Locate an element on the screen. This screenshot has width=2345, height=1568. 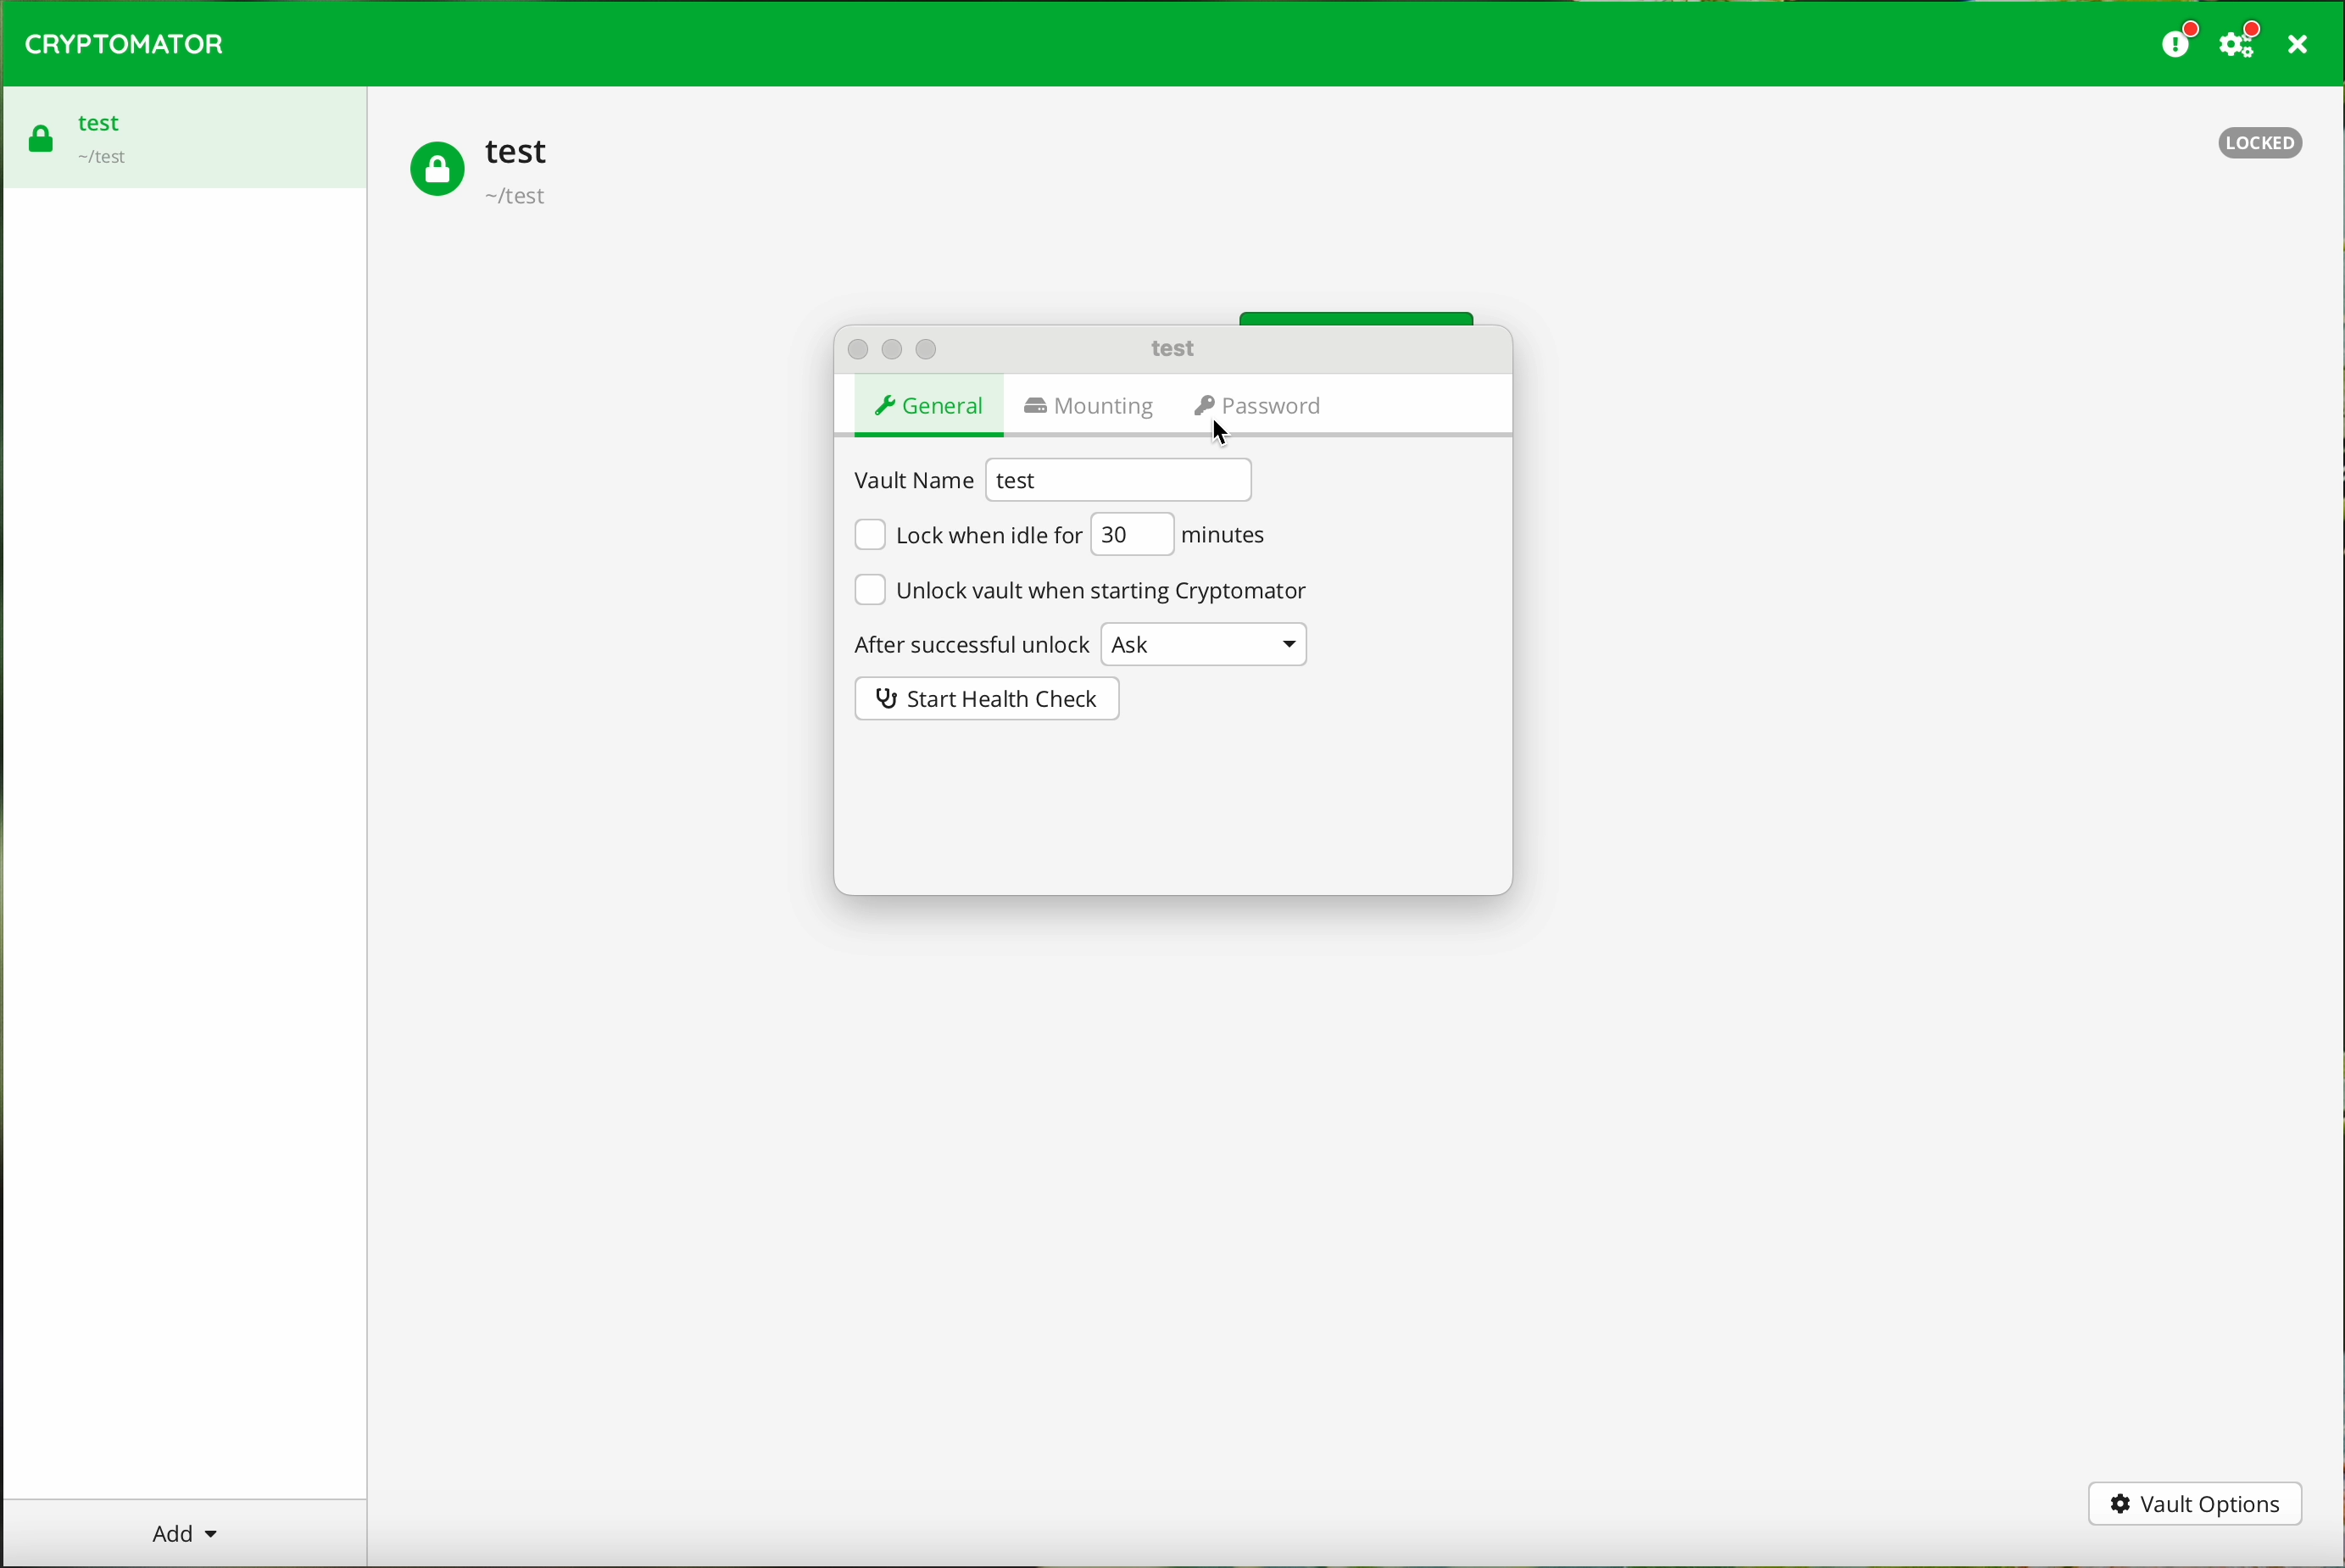
close program is located at coordinates (2304, 44).